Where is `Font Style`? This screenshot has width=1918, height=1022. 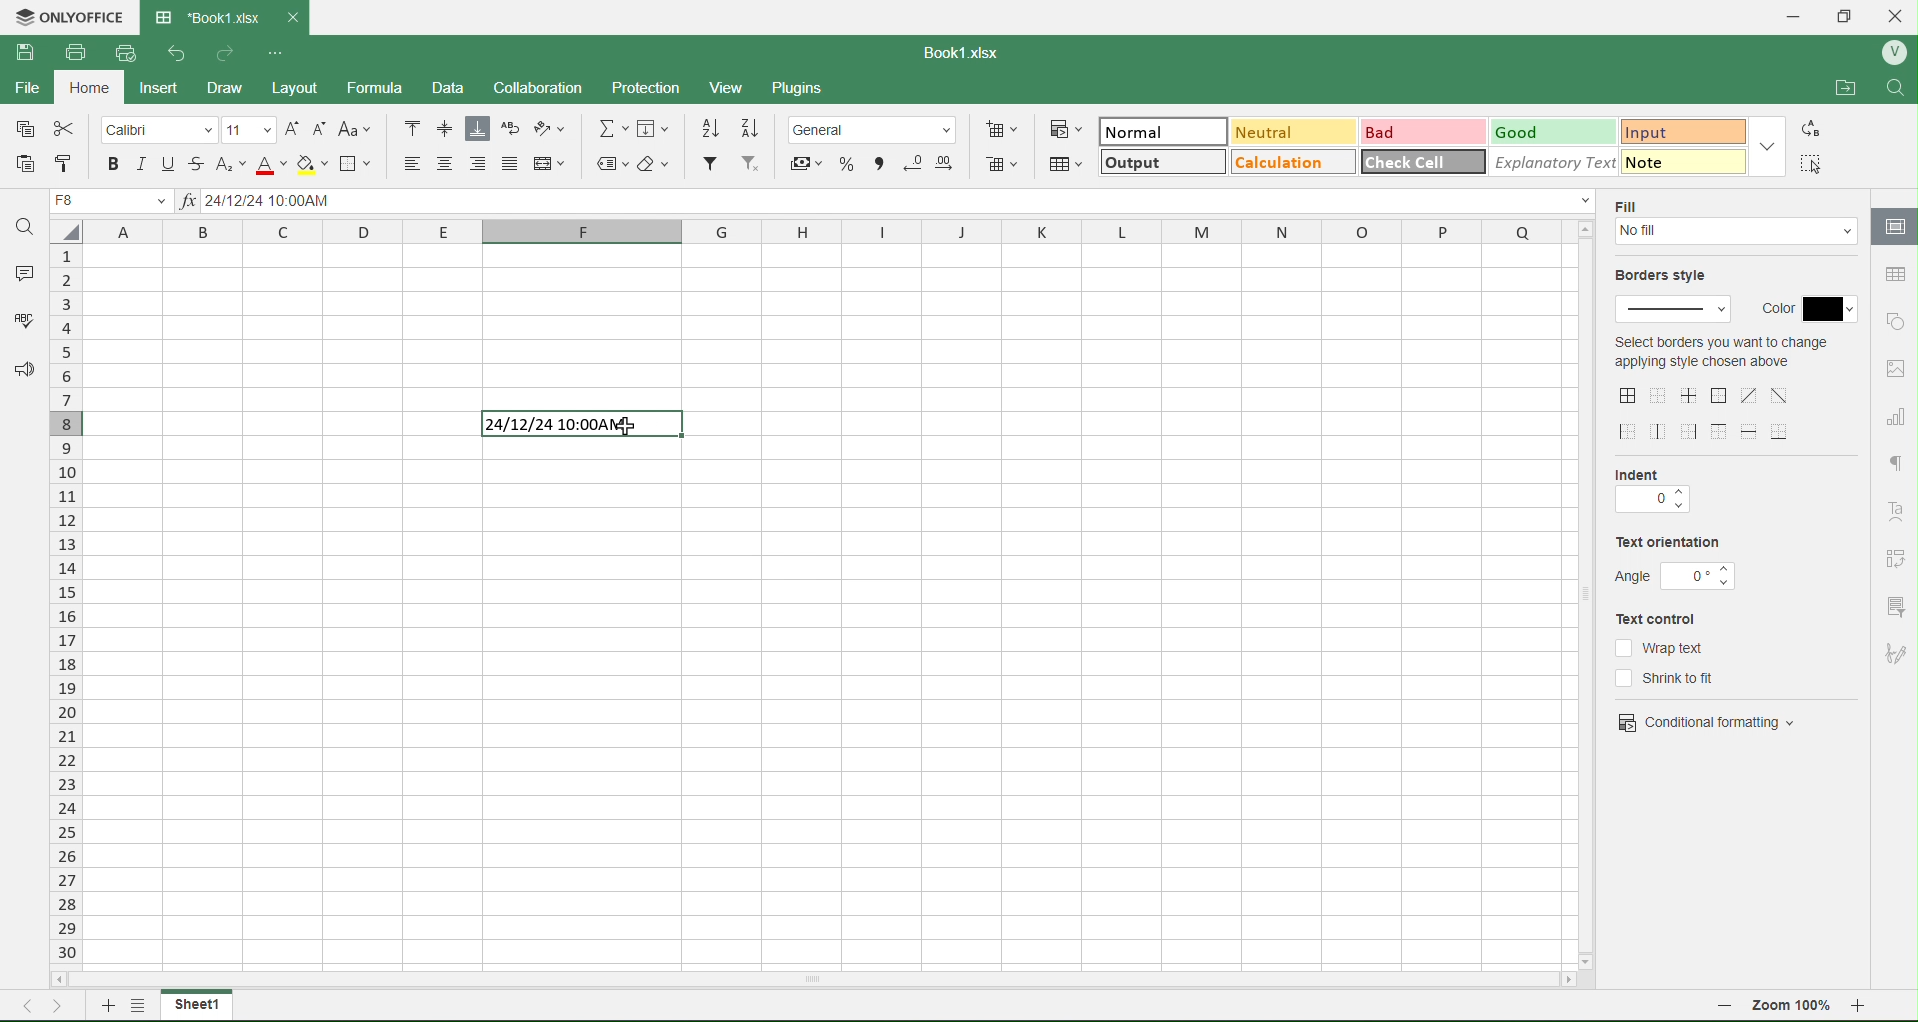
Font Style is located at coordinates (160, 129).